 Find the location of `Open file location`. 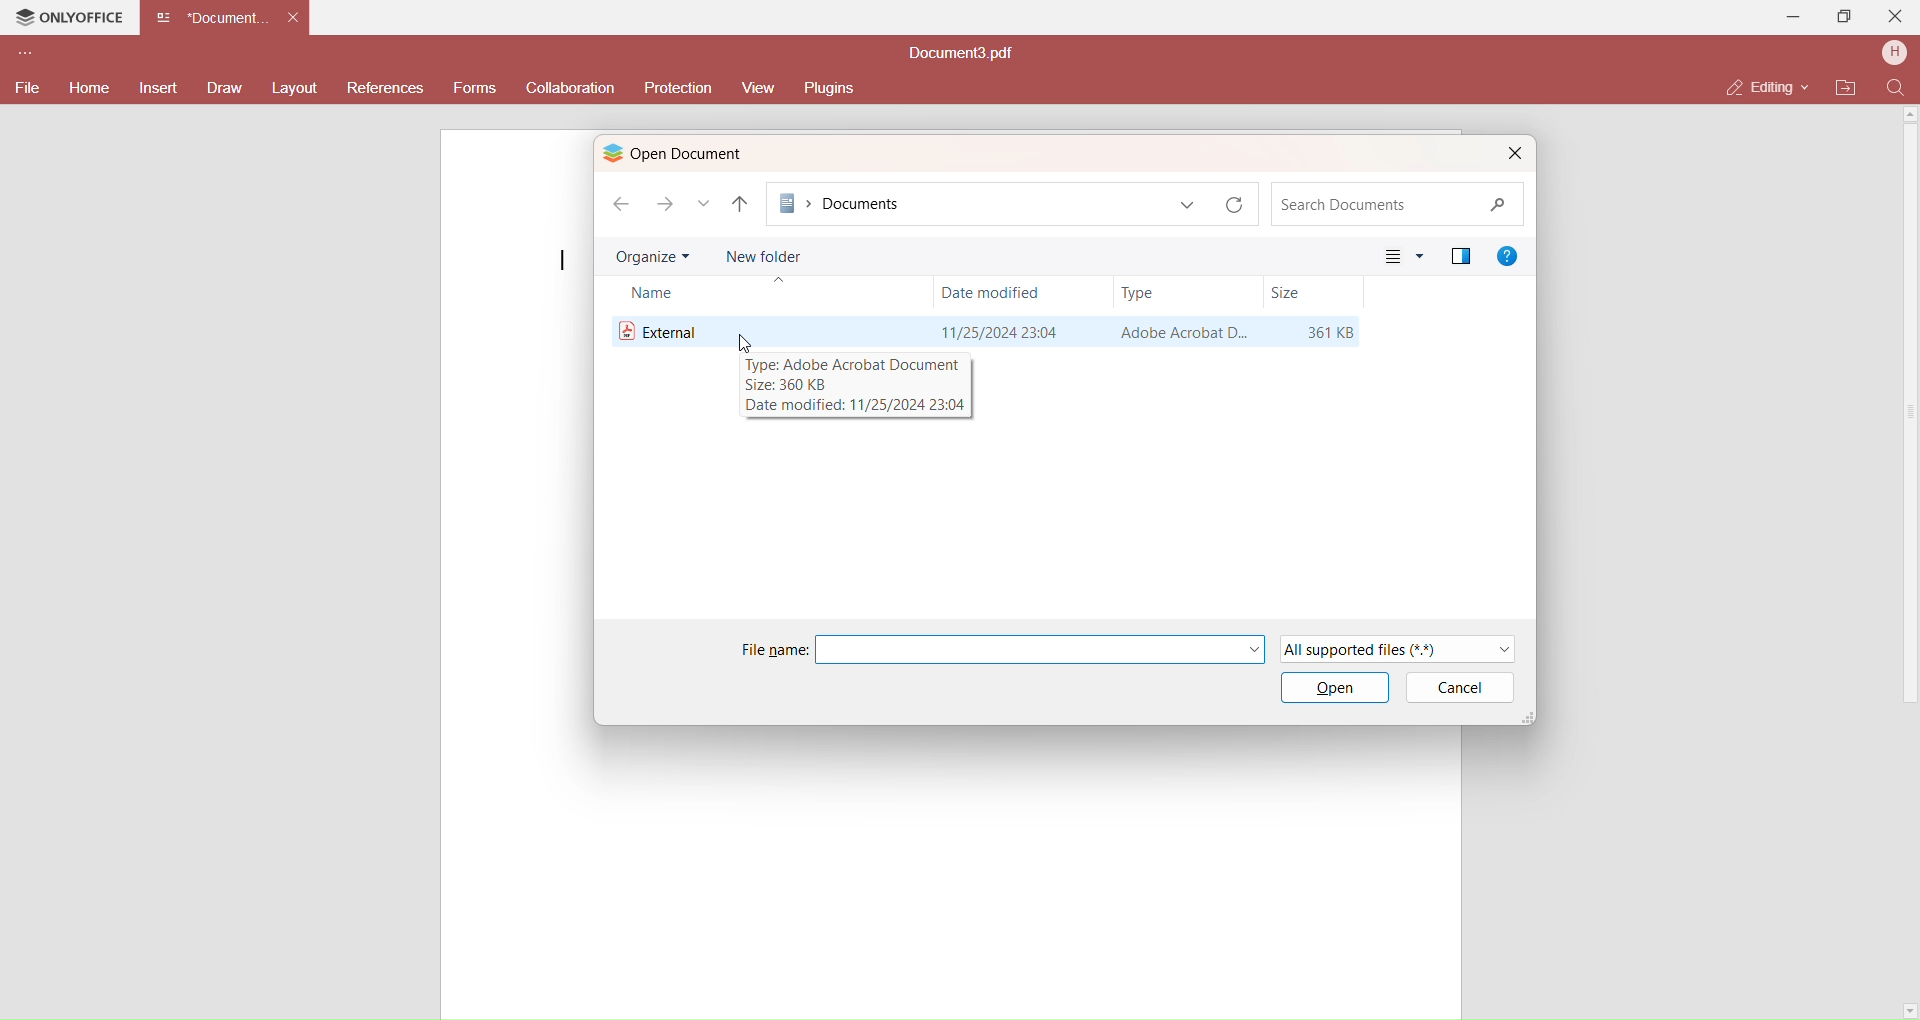

Open file location is located at coordinates (1847, 88).